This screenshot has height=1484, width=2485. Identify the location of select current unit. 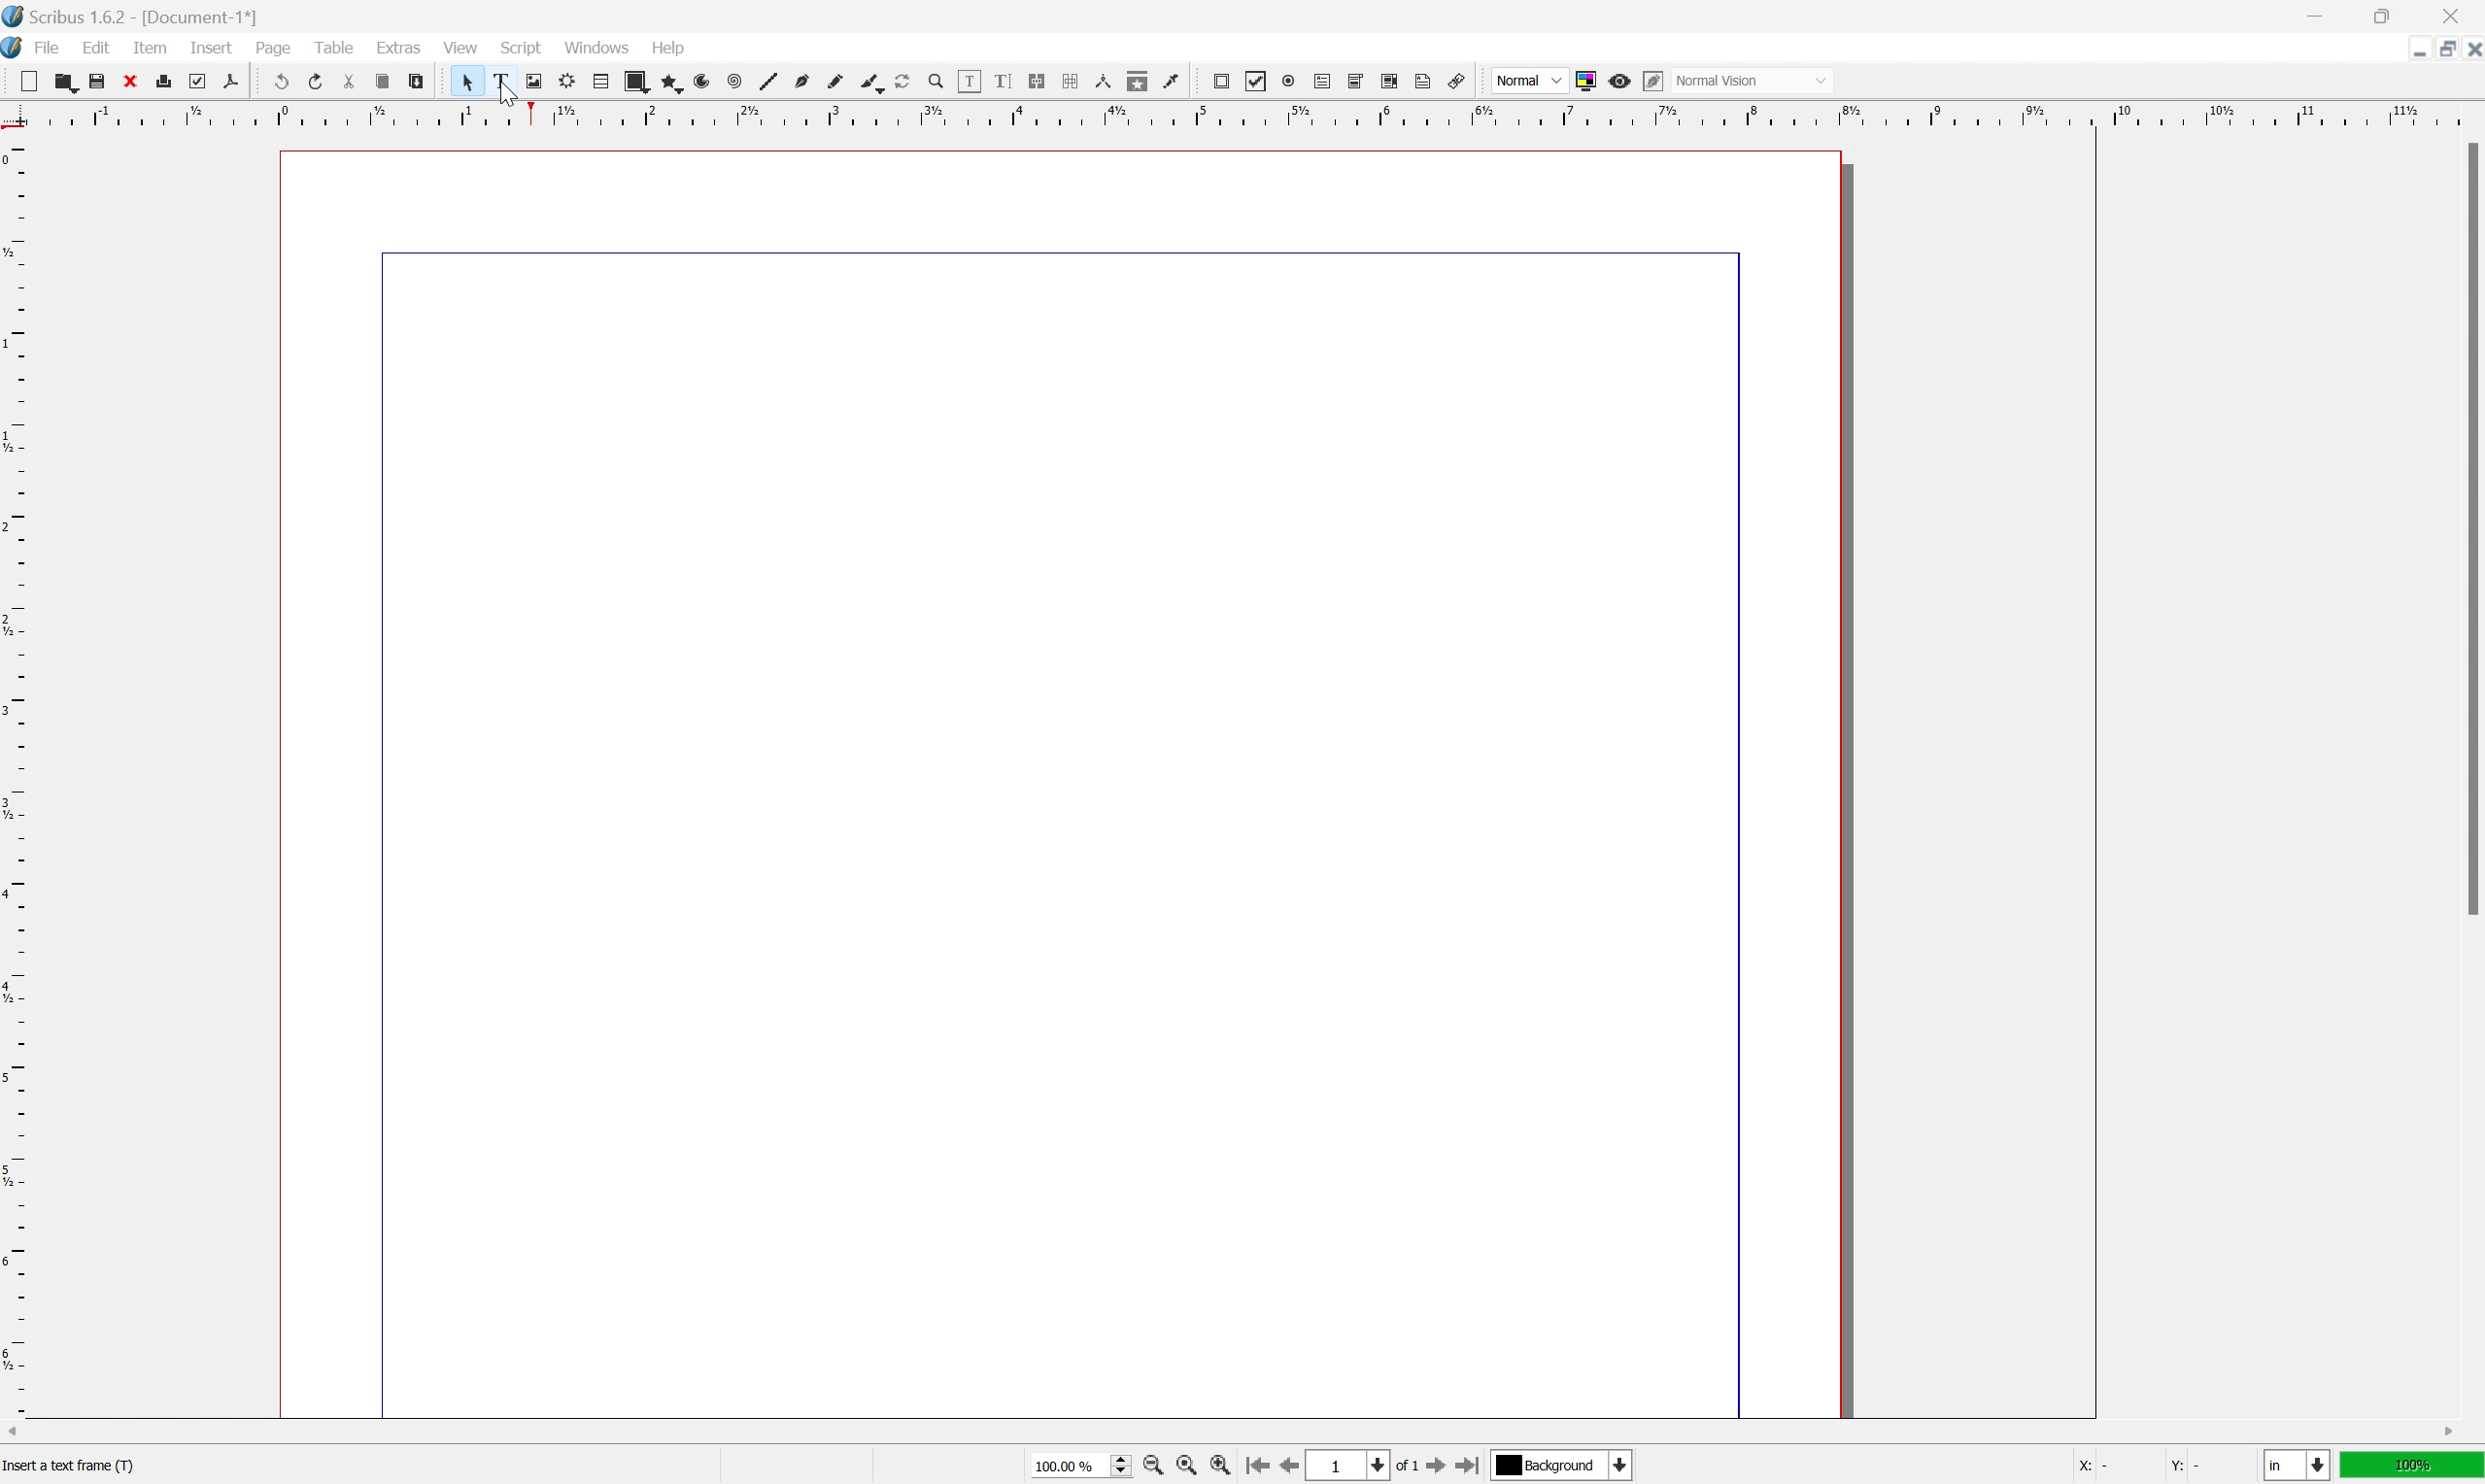
(2297, 1467).